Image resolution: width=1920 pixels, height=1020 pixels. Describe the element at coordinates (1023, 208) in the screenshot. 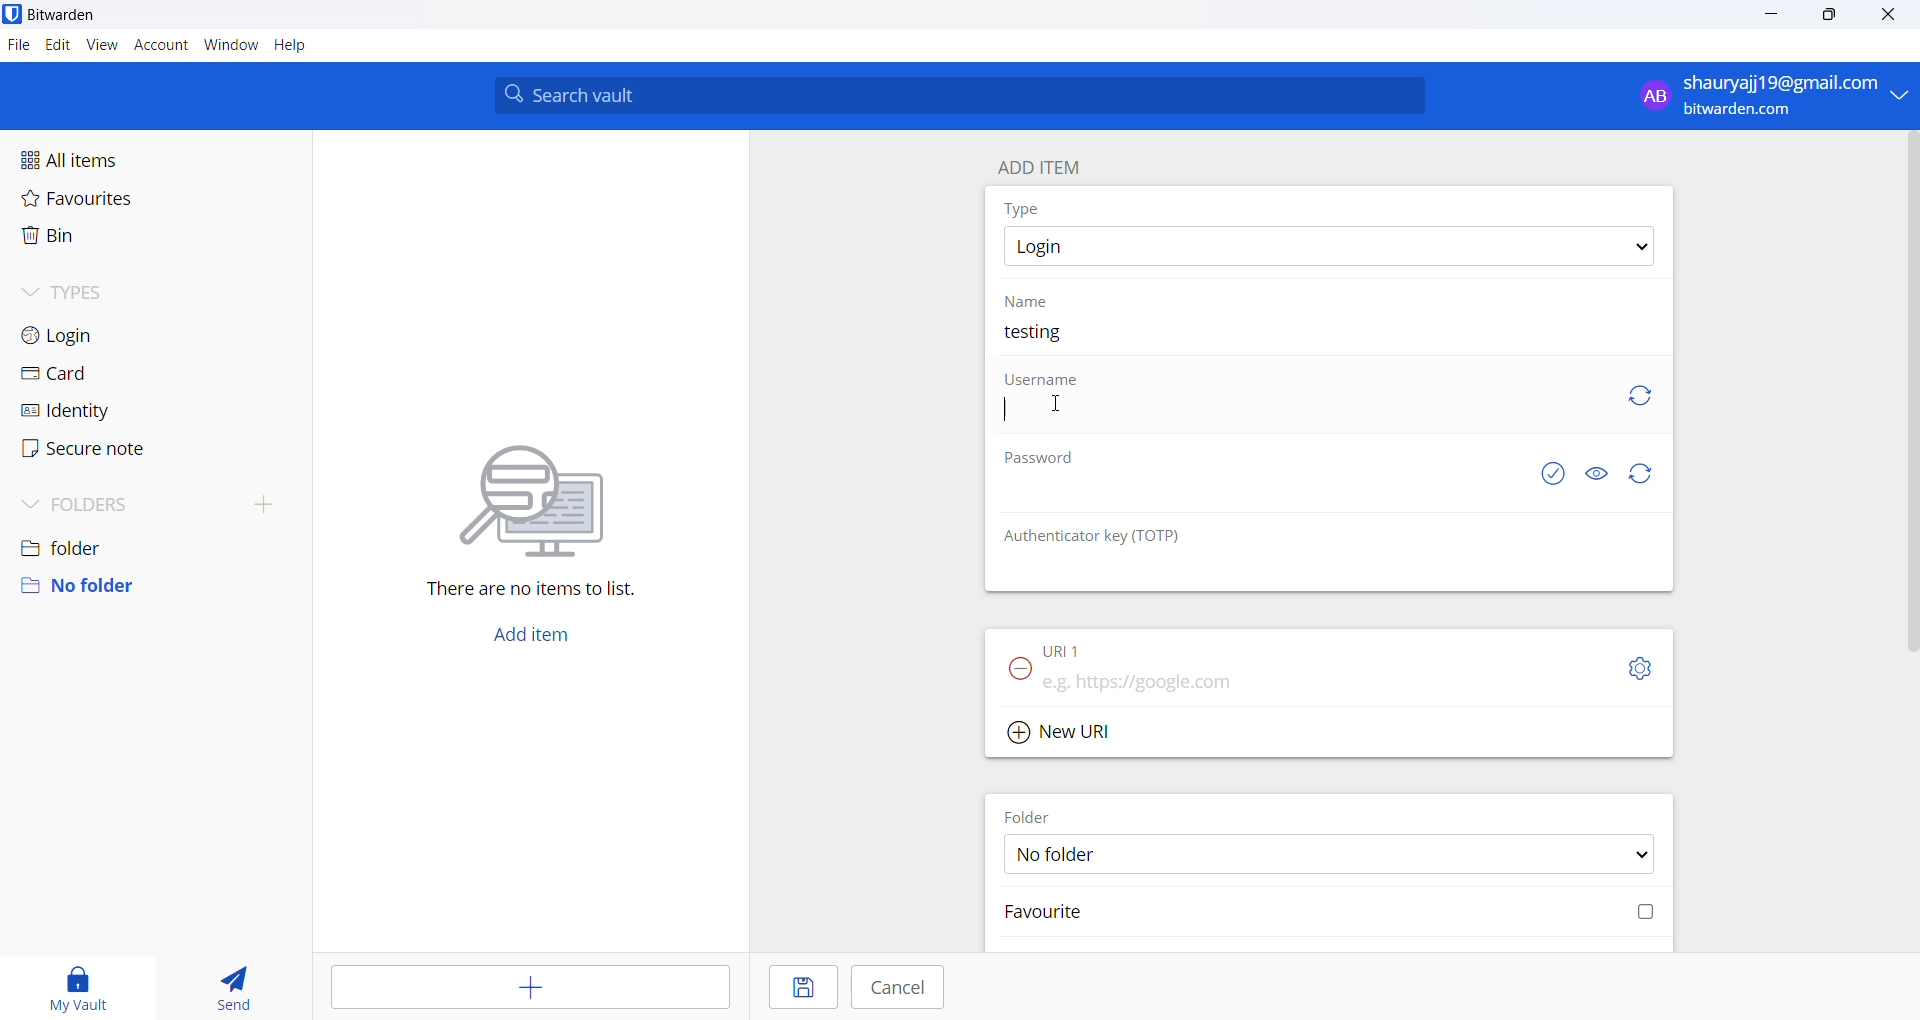

I see `type heading` at that location.